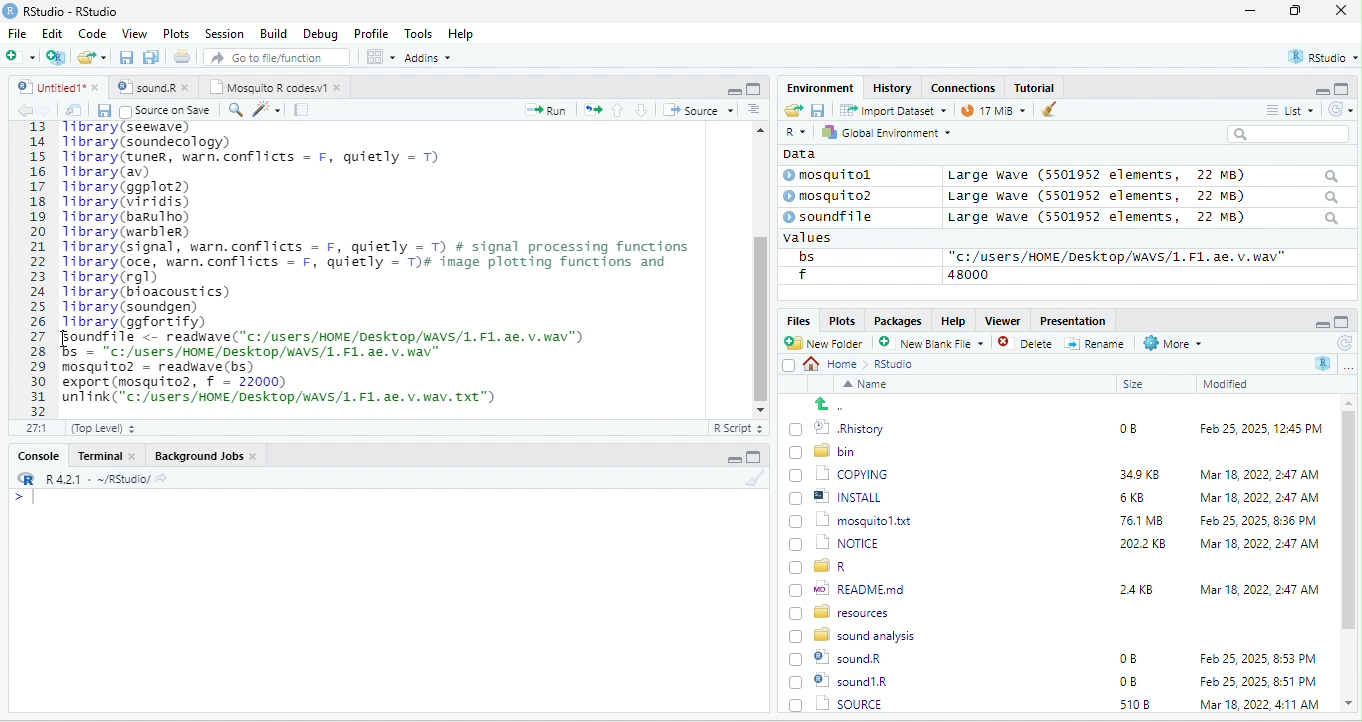 The height and width of the screenshot is (722, 1362). I want to click on hy Global Environment ~, so click(881, 132).